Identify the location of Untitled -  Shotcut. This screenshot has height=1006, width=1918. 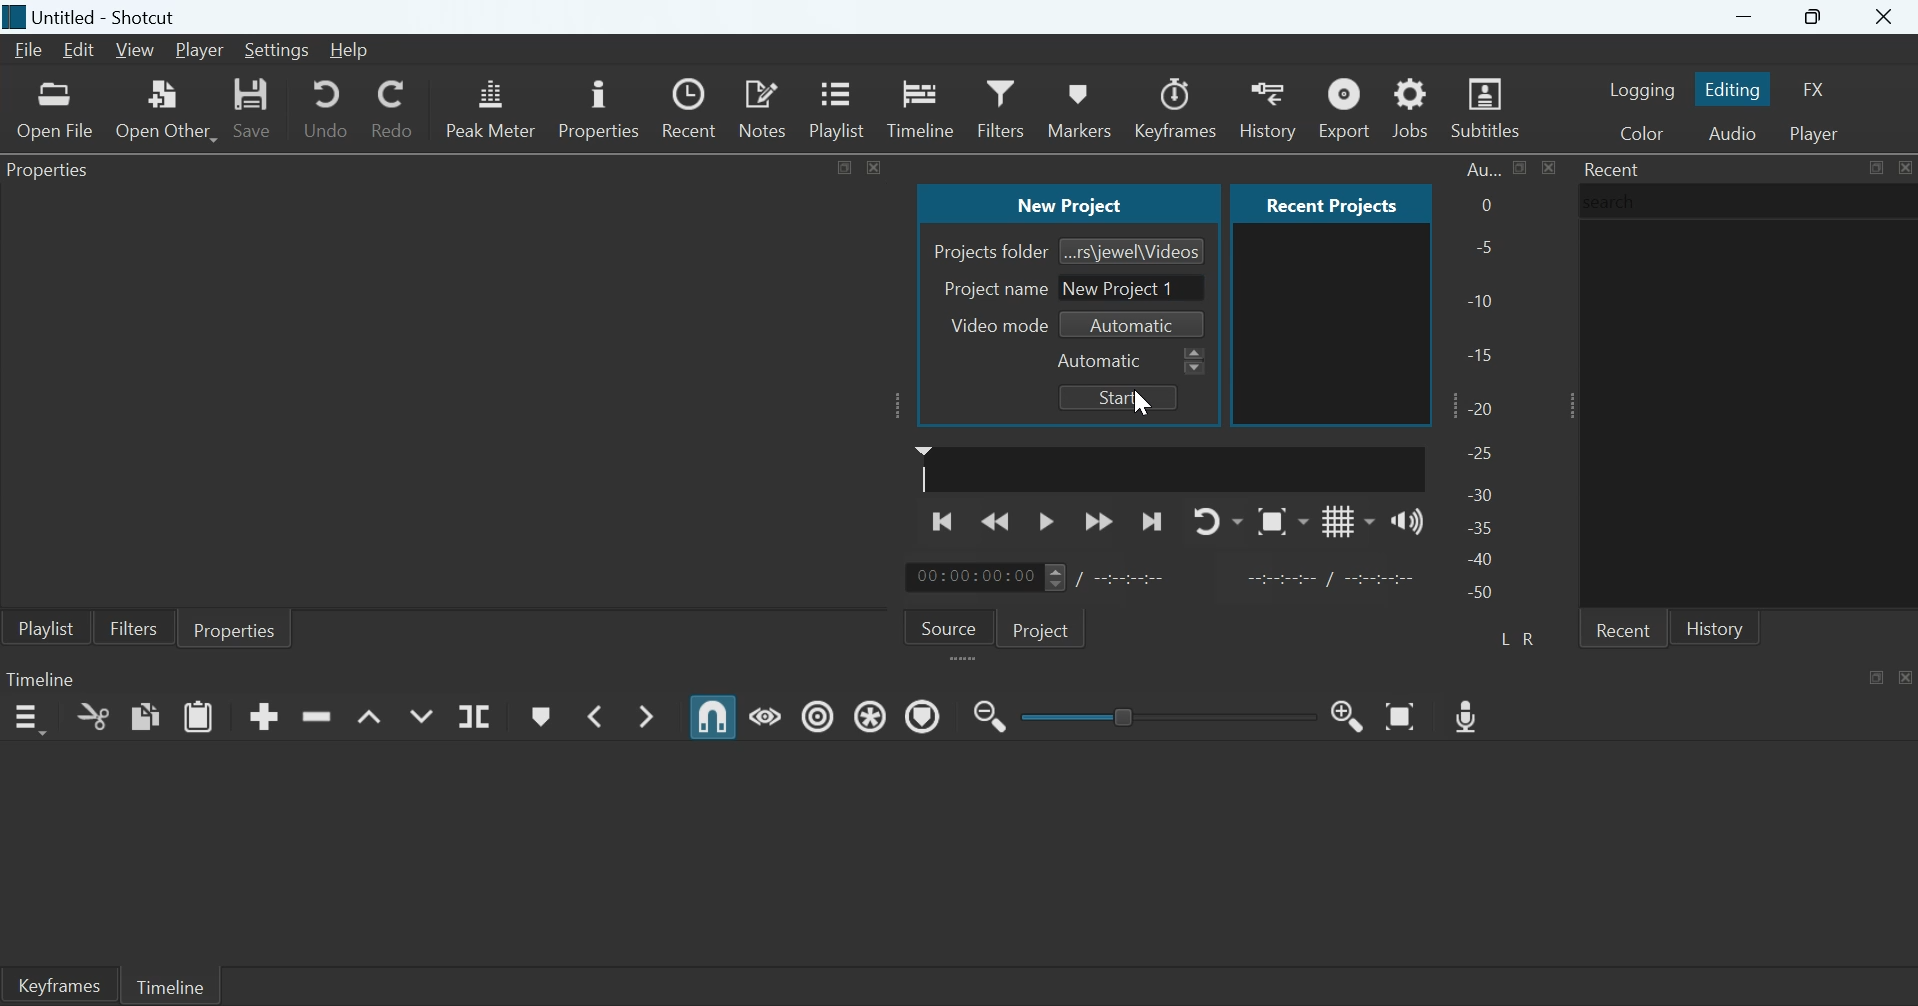
(109, 18).